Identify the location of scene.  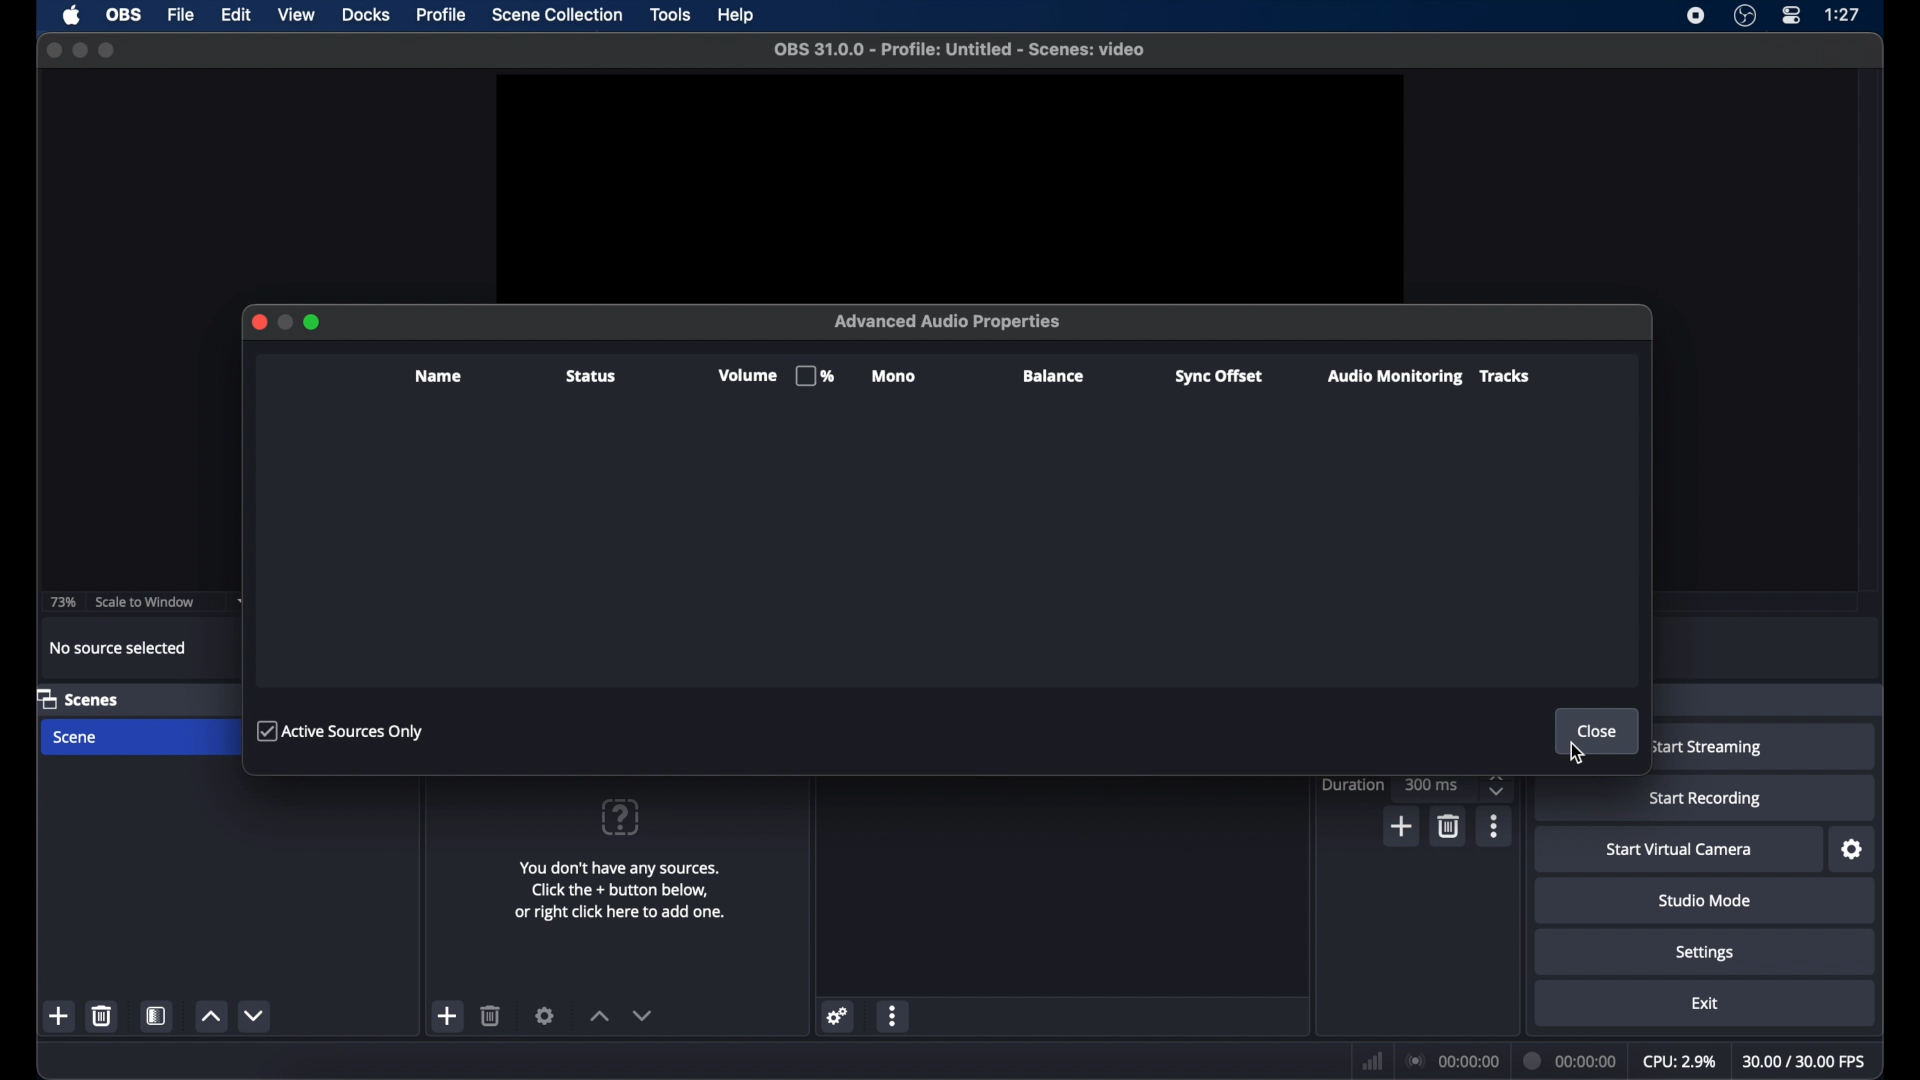
(77, 738).